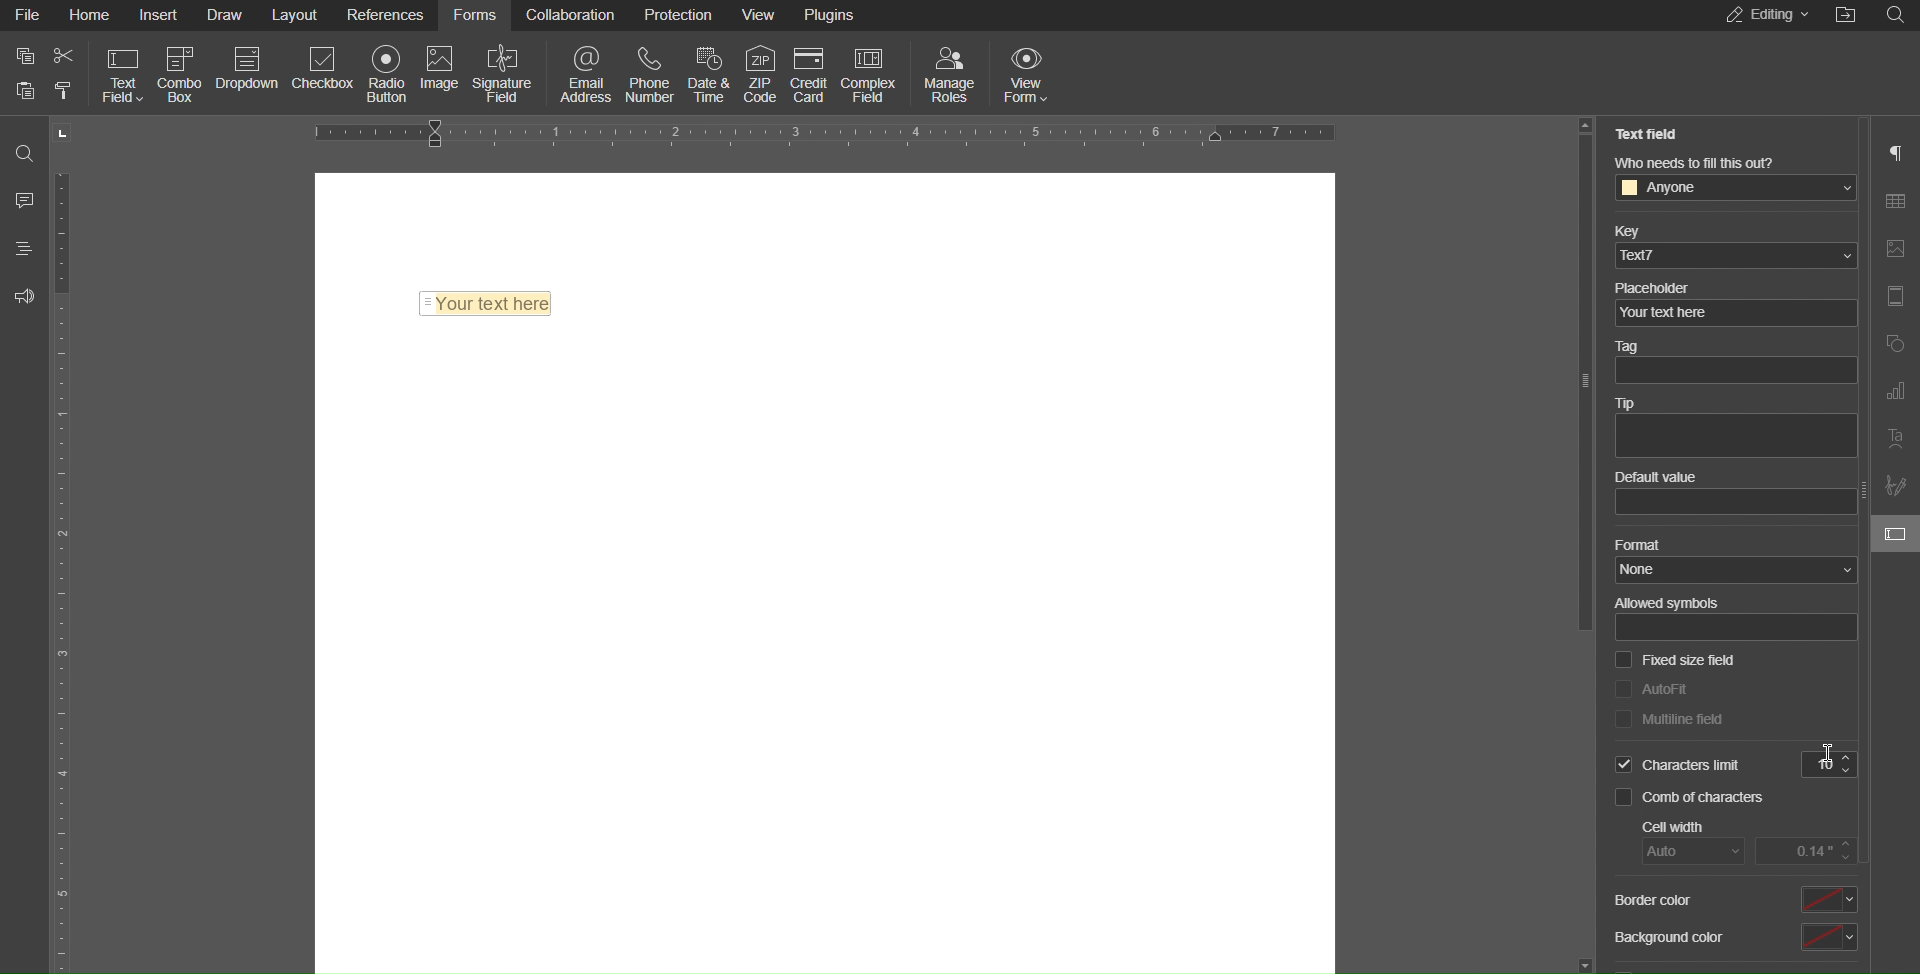  Describe the element at coordinates (1894, 297) in the screenshot. I see `Header/Footer Settings` at that location.